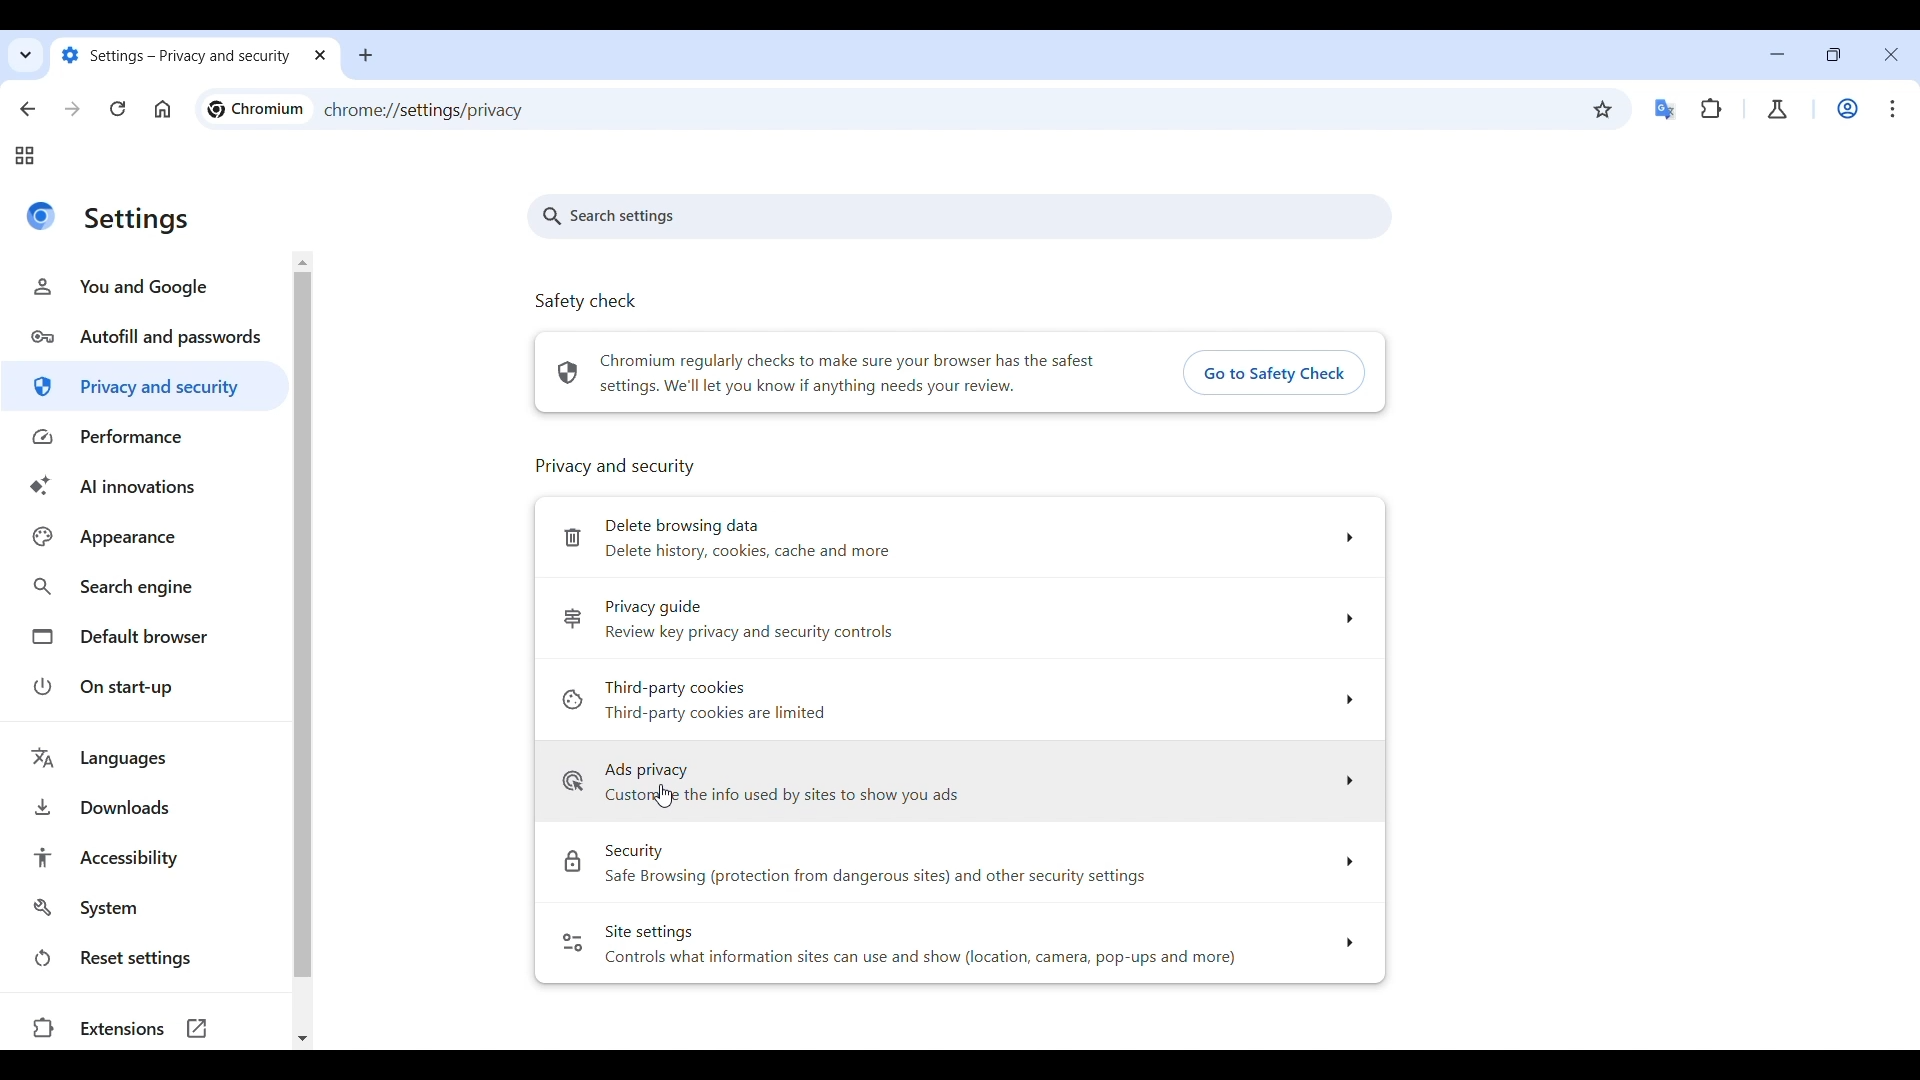 This screenshot has height=1080, width=1920. Describe the element at coordinates (1777, 54) in the screenshot. I see `Minimize` at that location.